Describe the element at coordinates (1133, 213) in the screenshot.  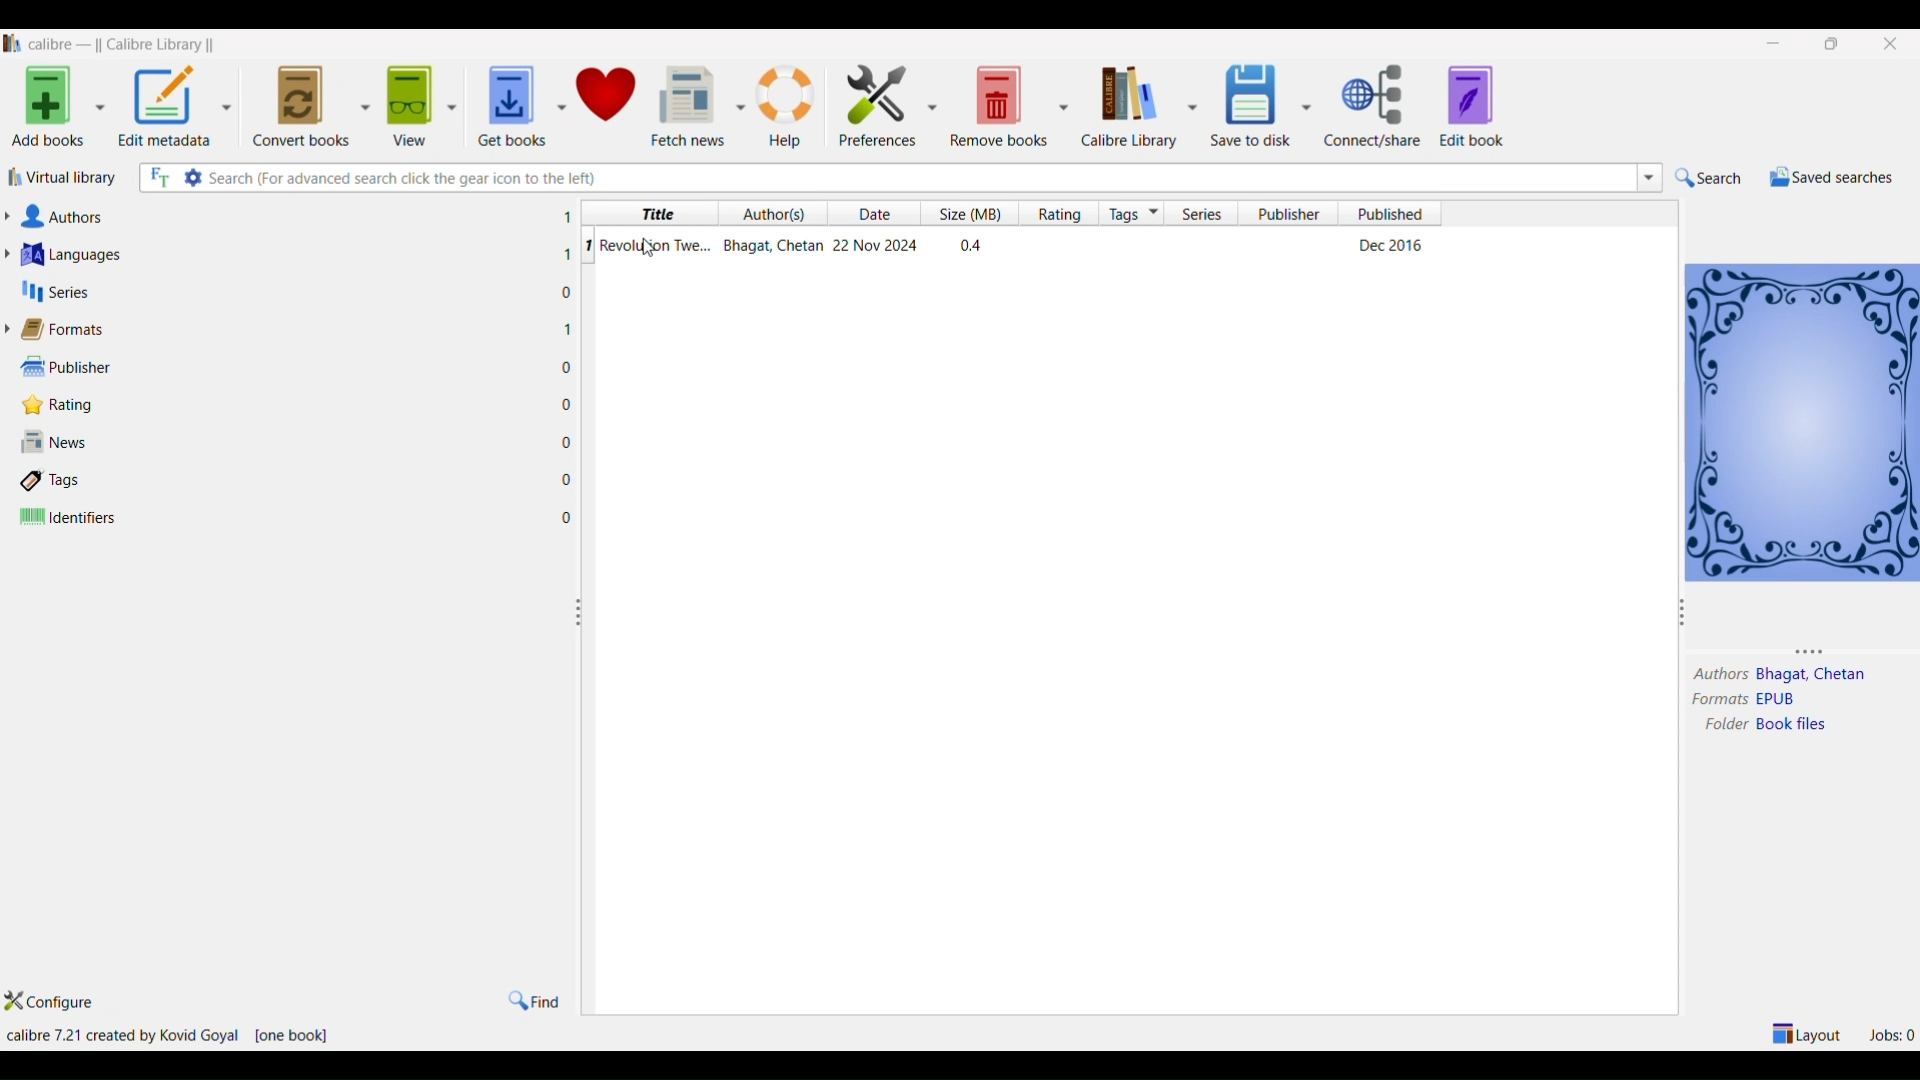
I see `tags` at that location.